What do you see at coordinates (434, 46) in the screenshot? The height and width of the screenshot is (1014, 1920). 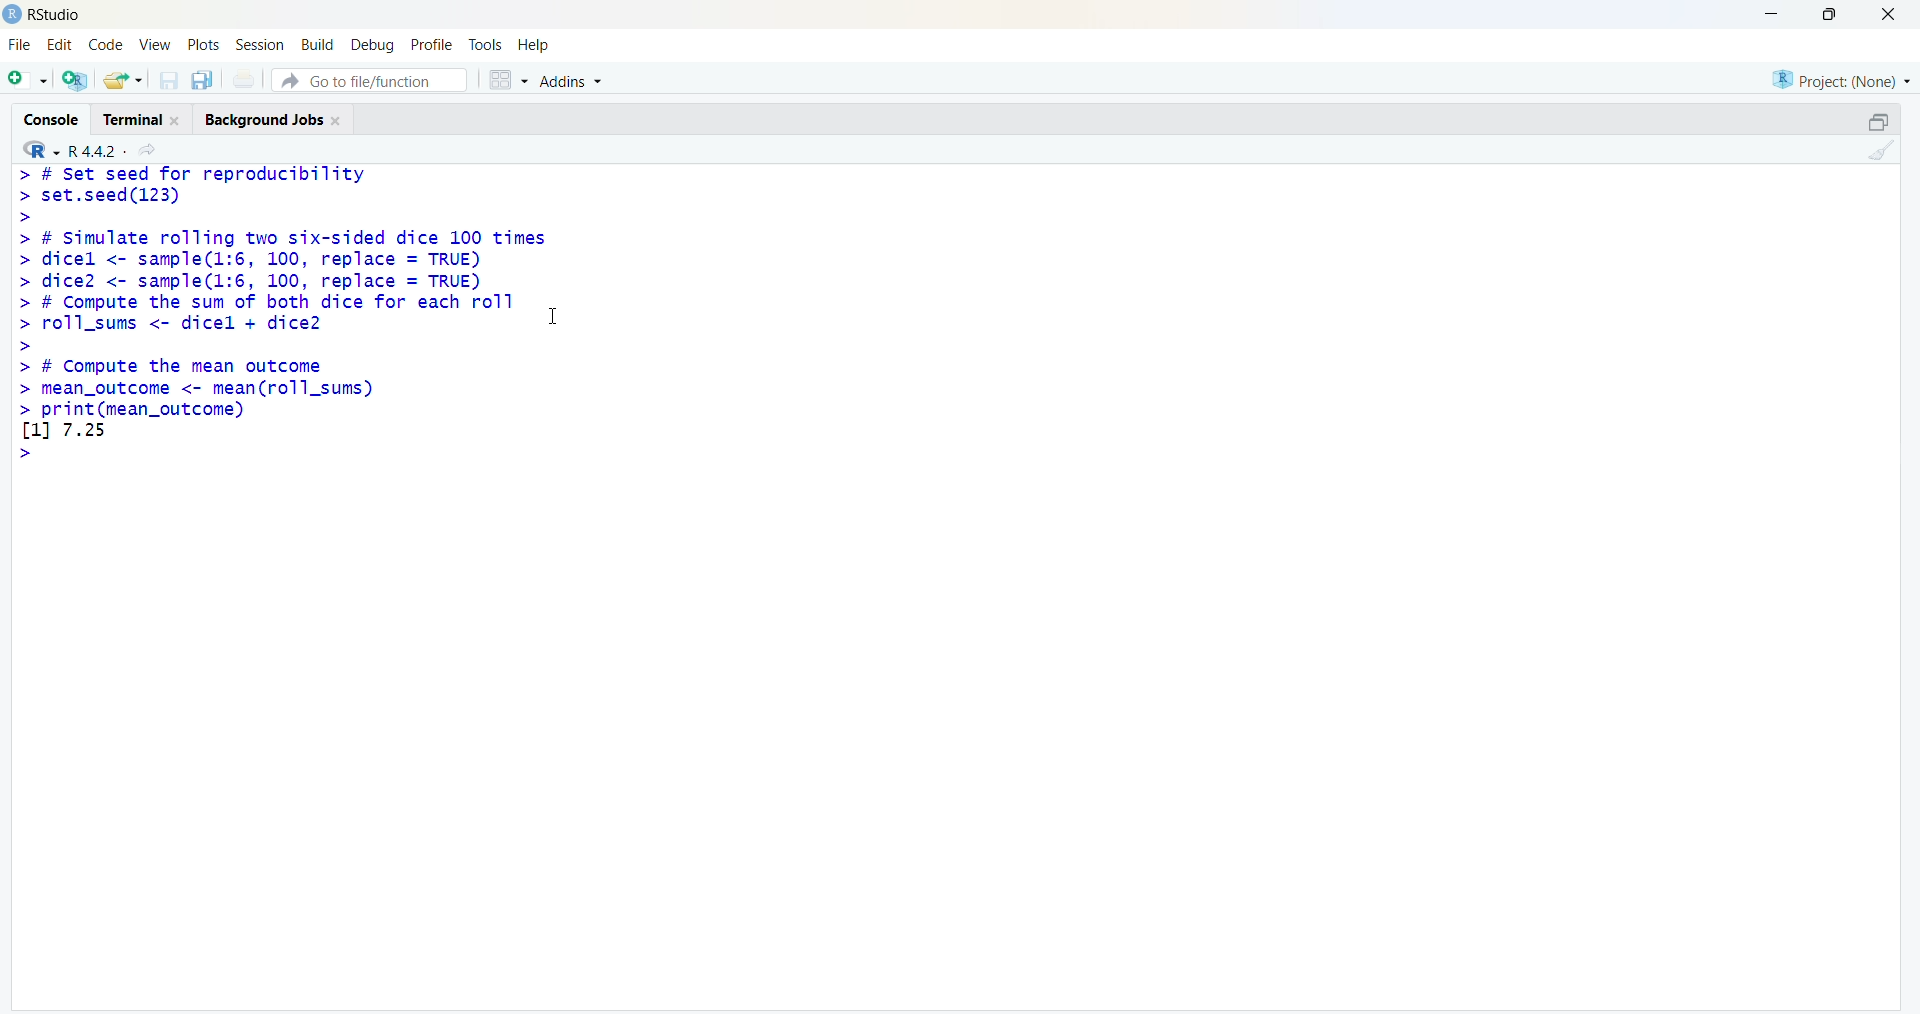 I see `profile` at bounding box center [434, 46].